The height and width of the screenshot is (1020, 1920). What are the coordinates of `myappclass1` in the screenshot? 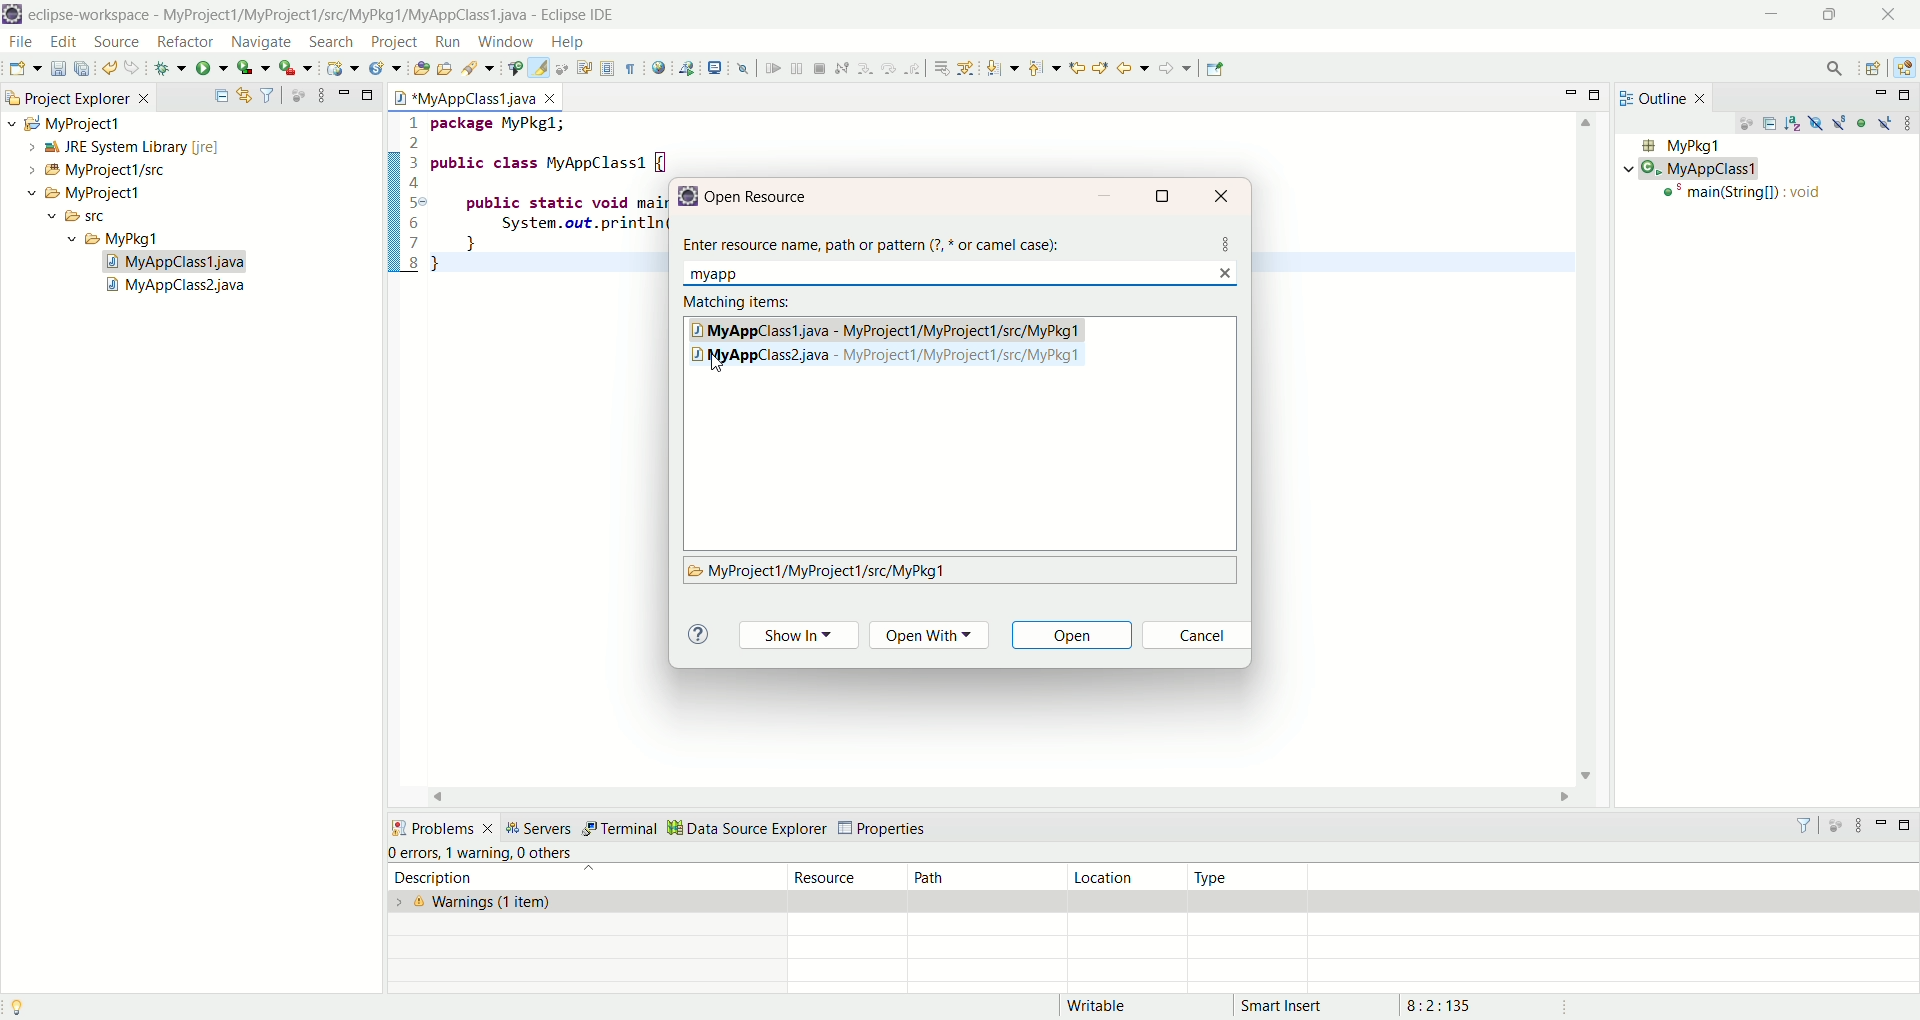 It's located at (1696, 169).